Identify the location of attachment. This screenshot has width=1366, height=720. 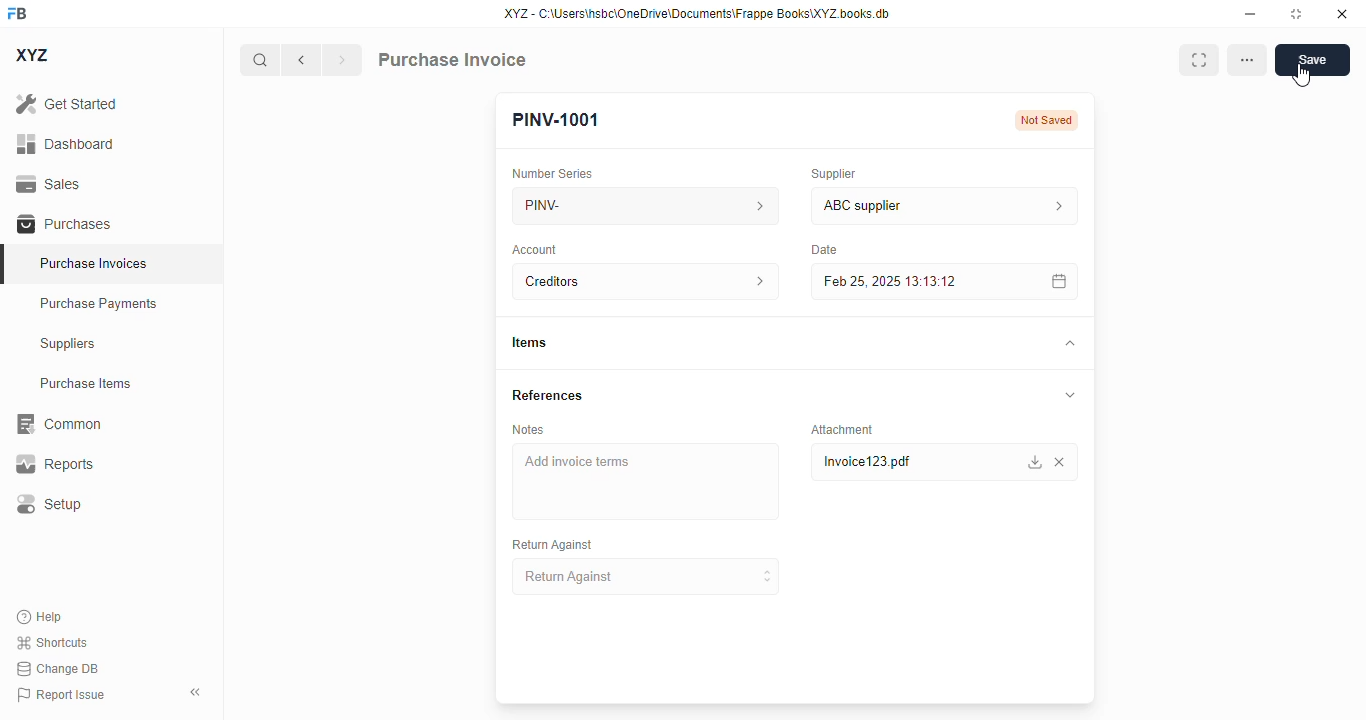
(842, 429).